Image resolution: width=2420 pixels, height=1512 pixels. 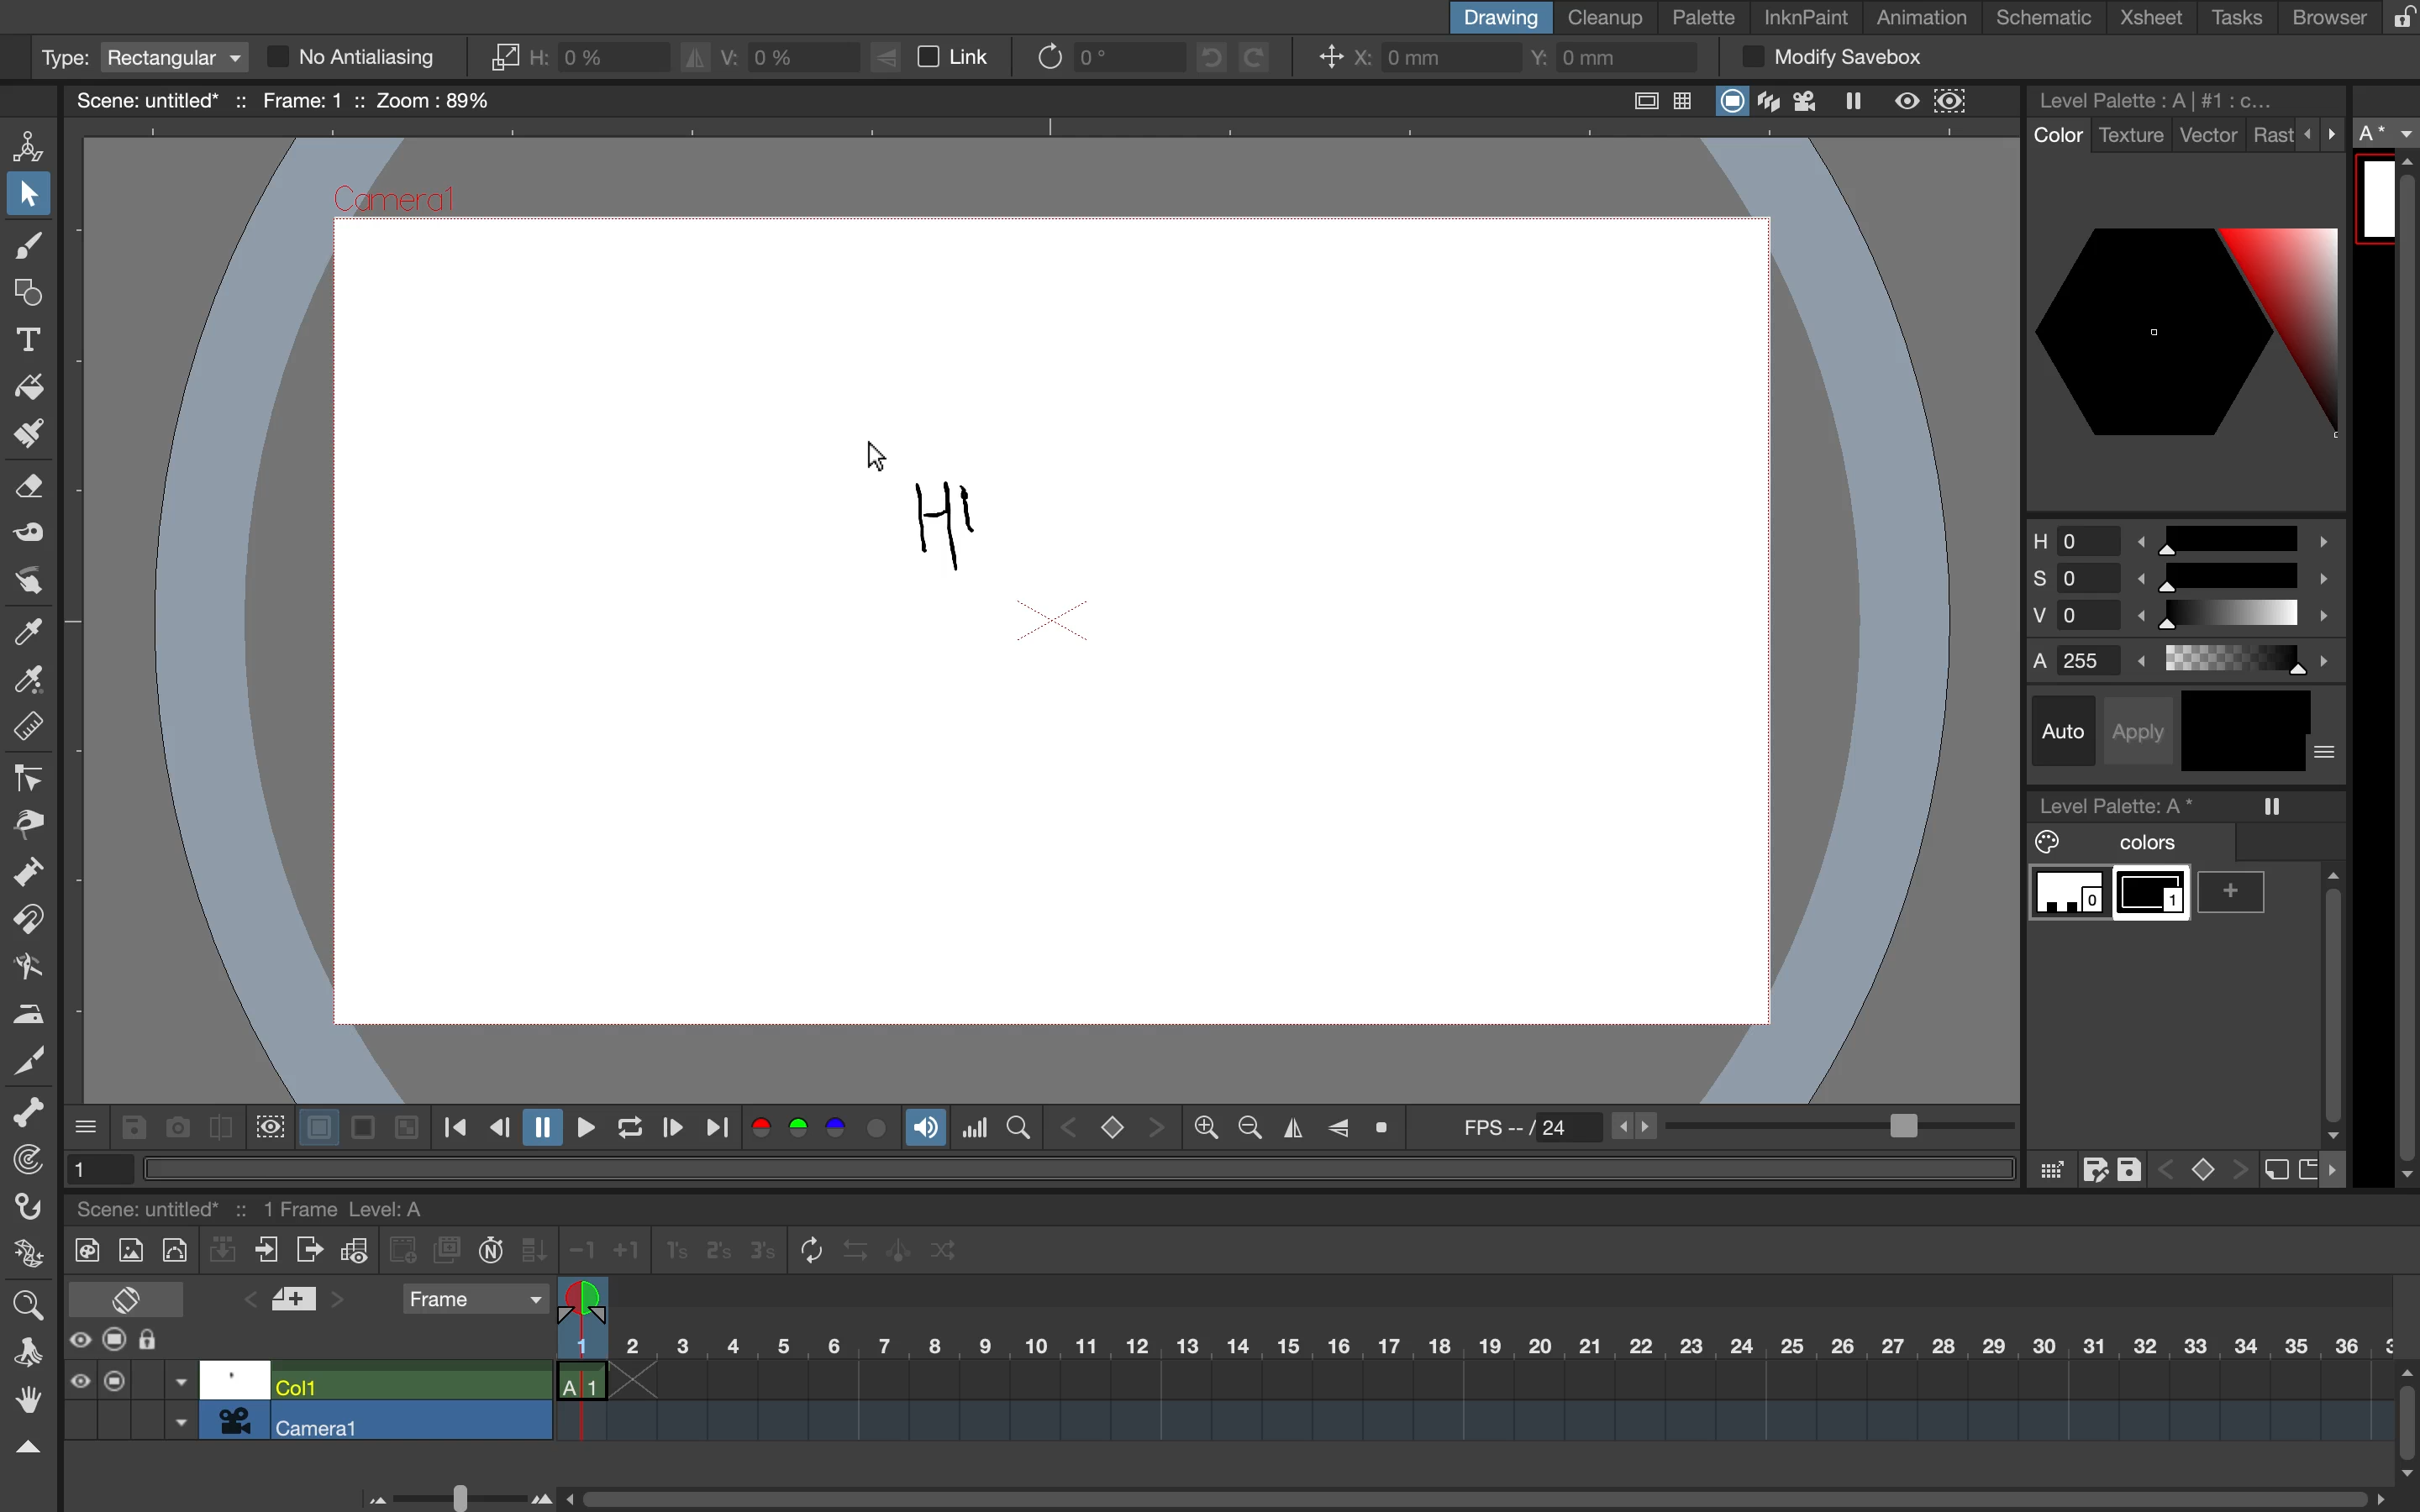 I want to click on define sub camera, so click(x=267, y=1125).